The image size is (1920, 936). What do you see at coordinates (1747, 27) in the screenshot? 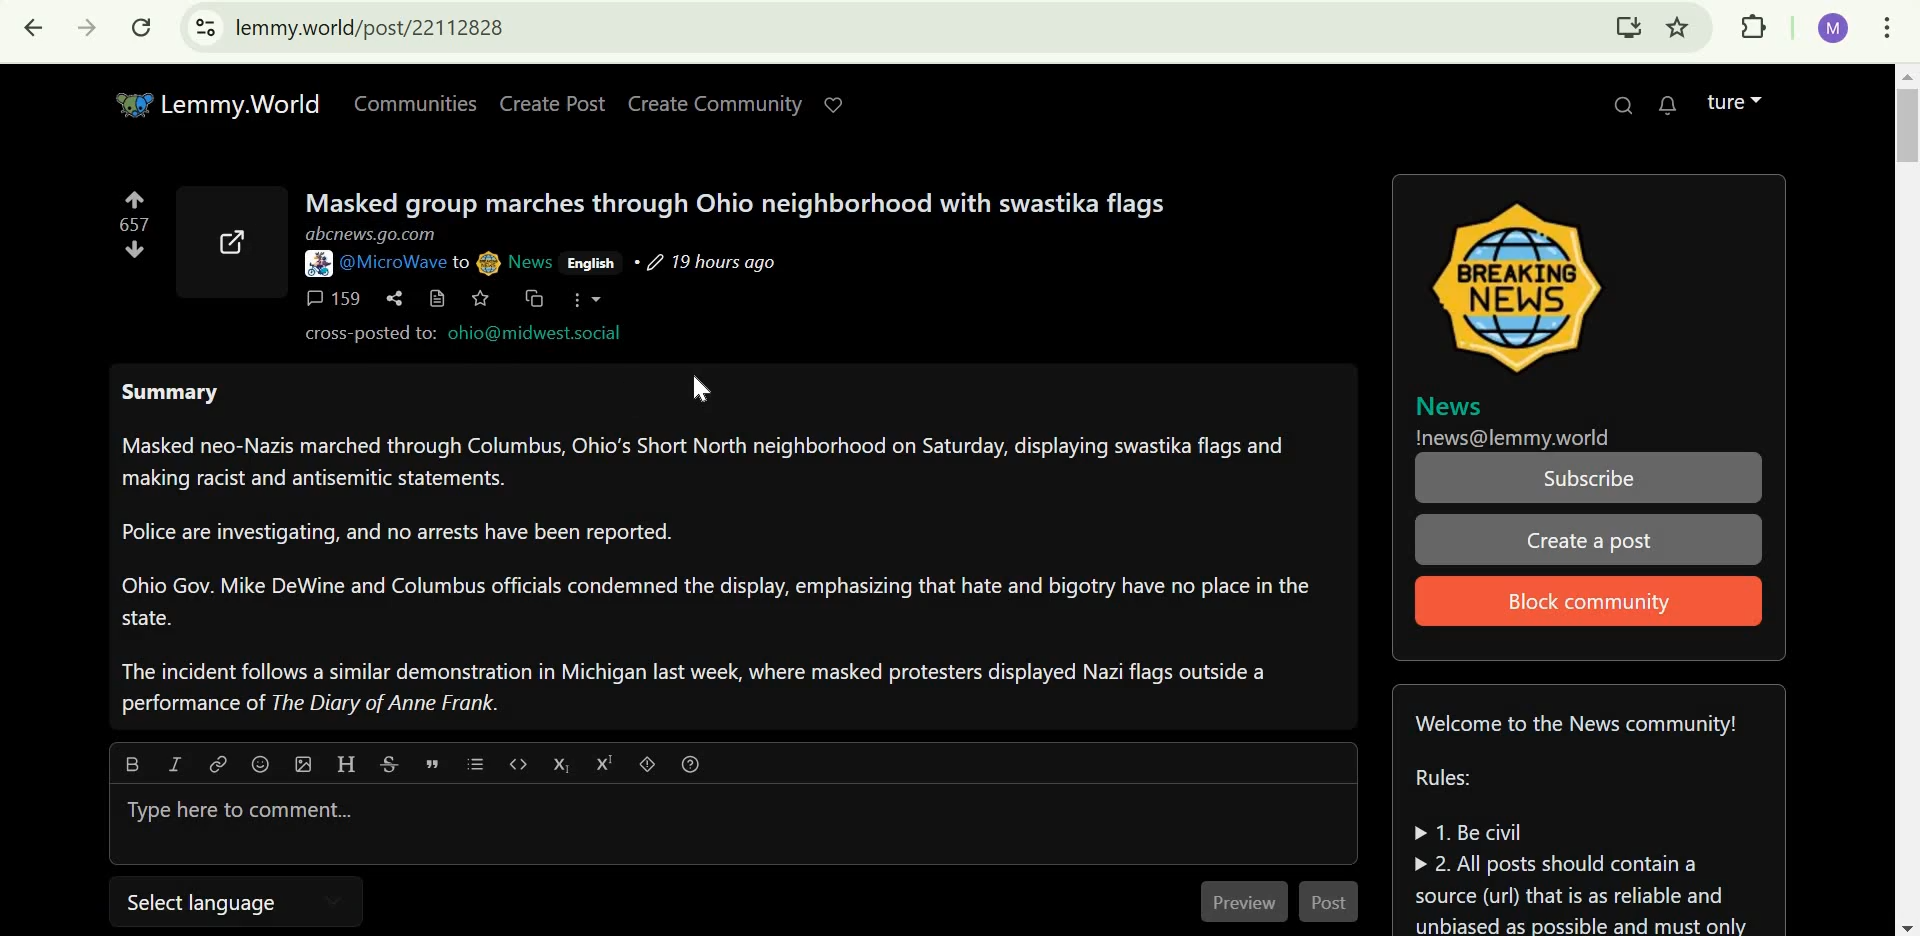
I see `extensions` at bounding box center [1747, 27].